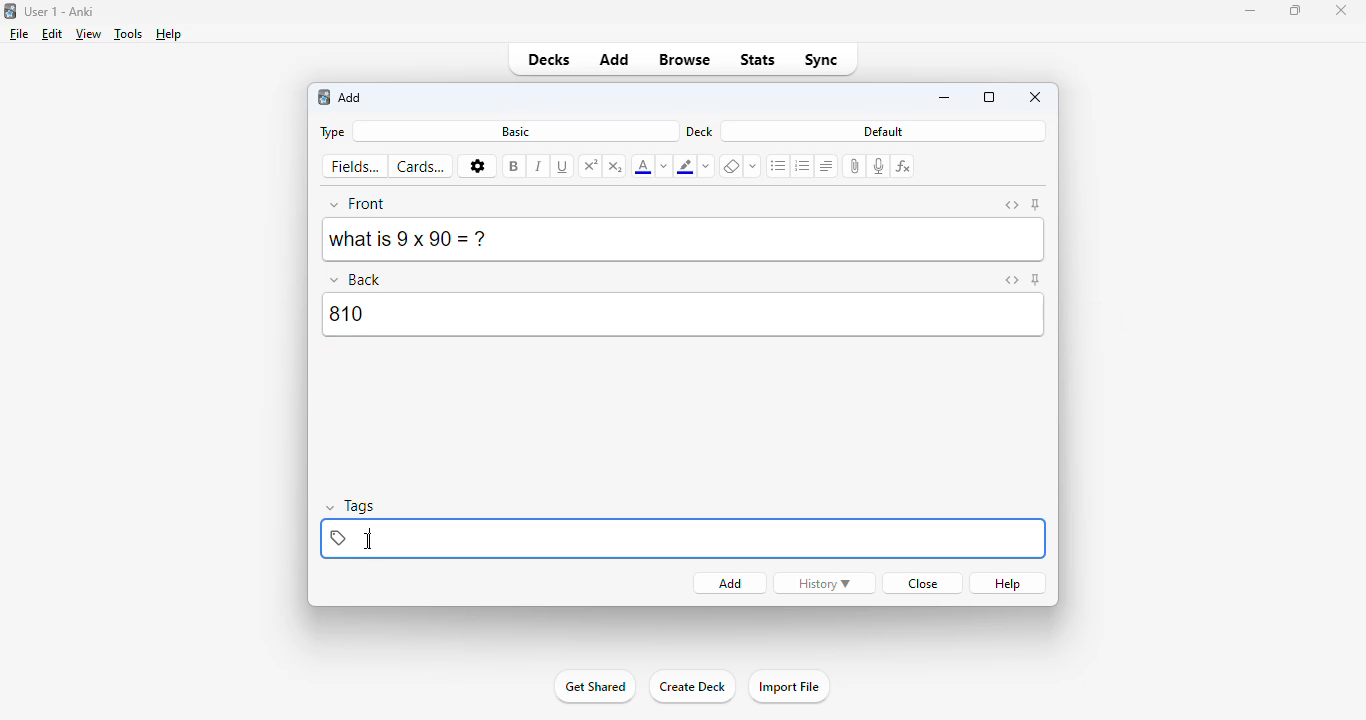 The image size is (1366, 720). What do you see at coordinates (1249, 11) in the screenshot?
I see `minimize` at bounding box center [1249, 11].